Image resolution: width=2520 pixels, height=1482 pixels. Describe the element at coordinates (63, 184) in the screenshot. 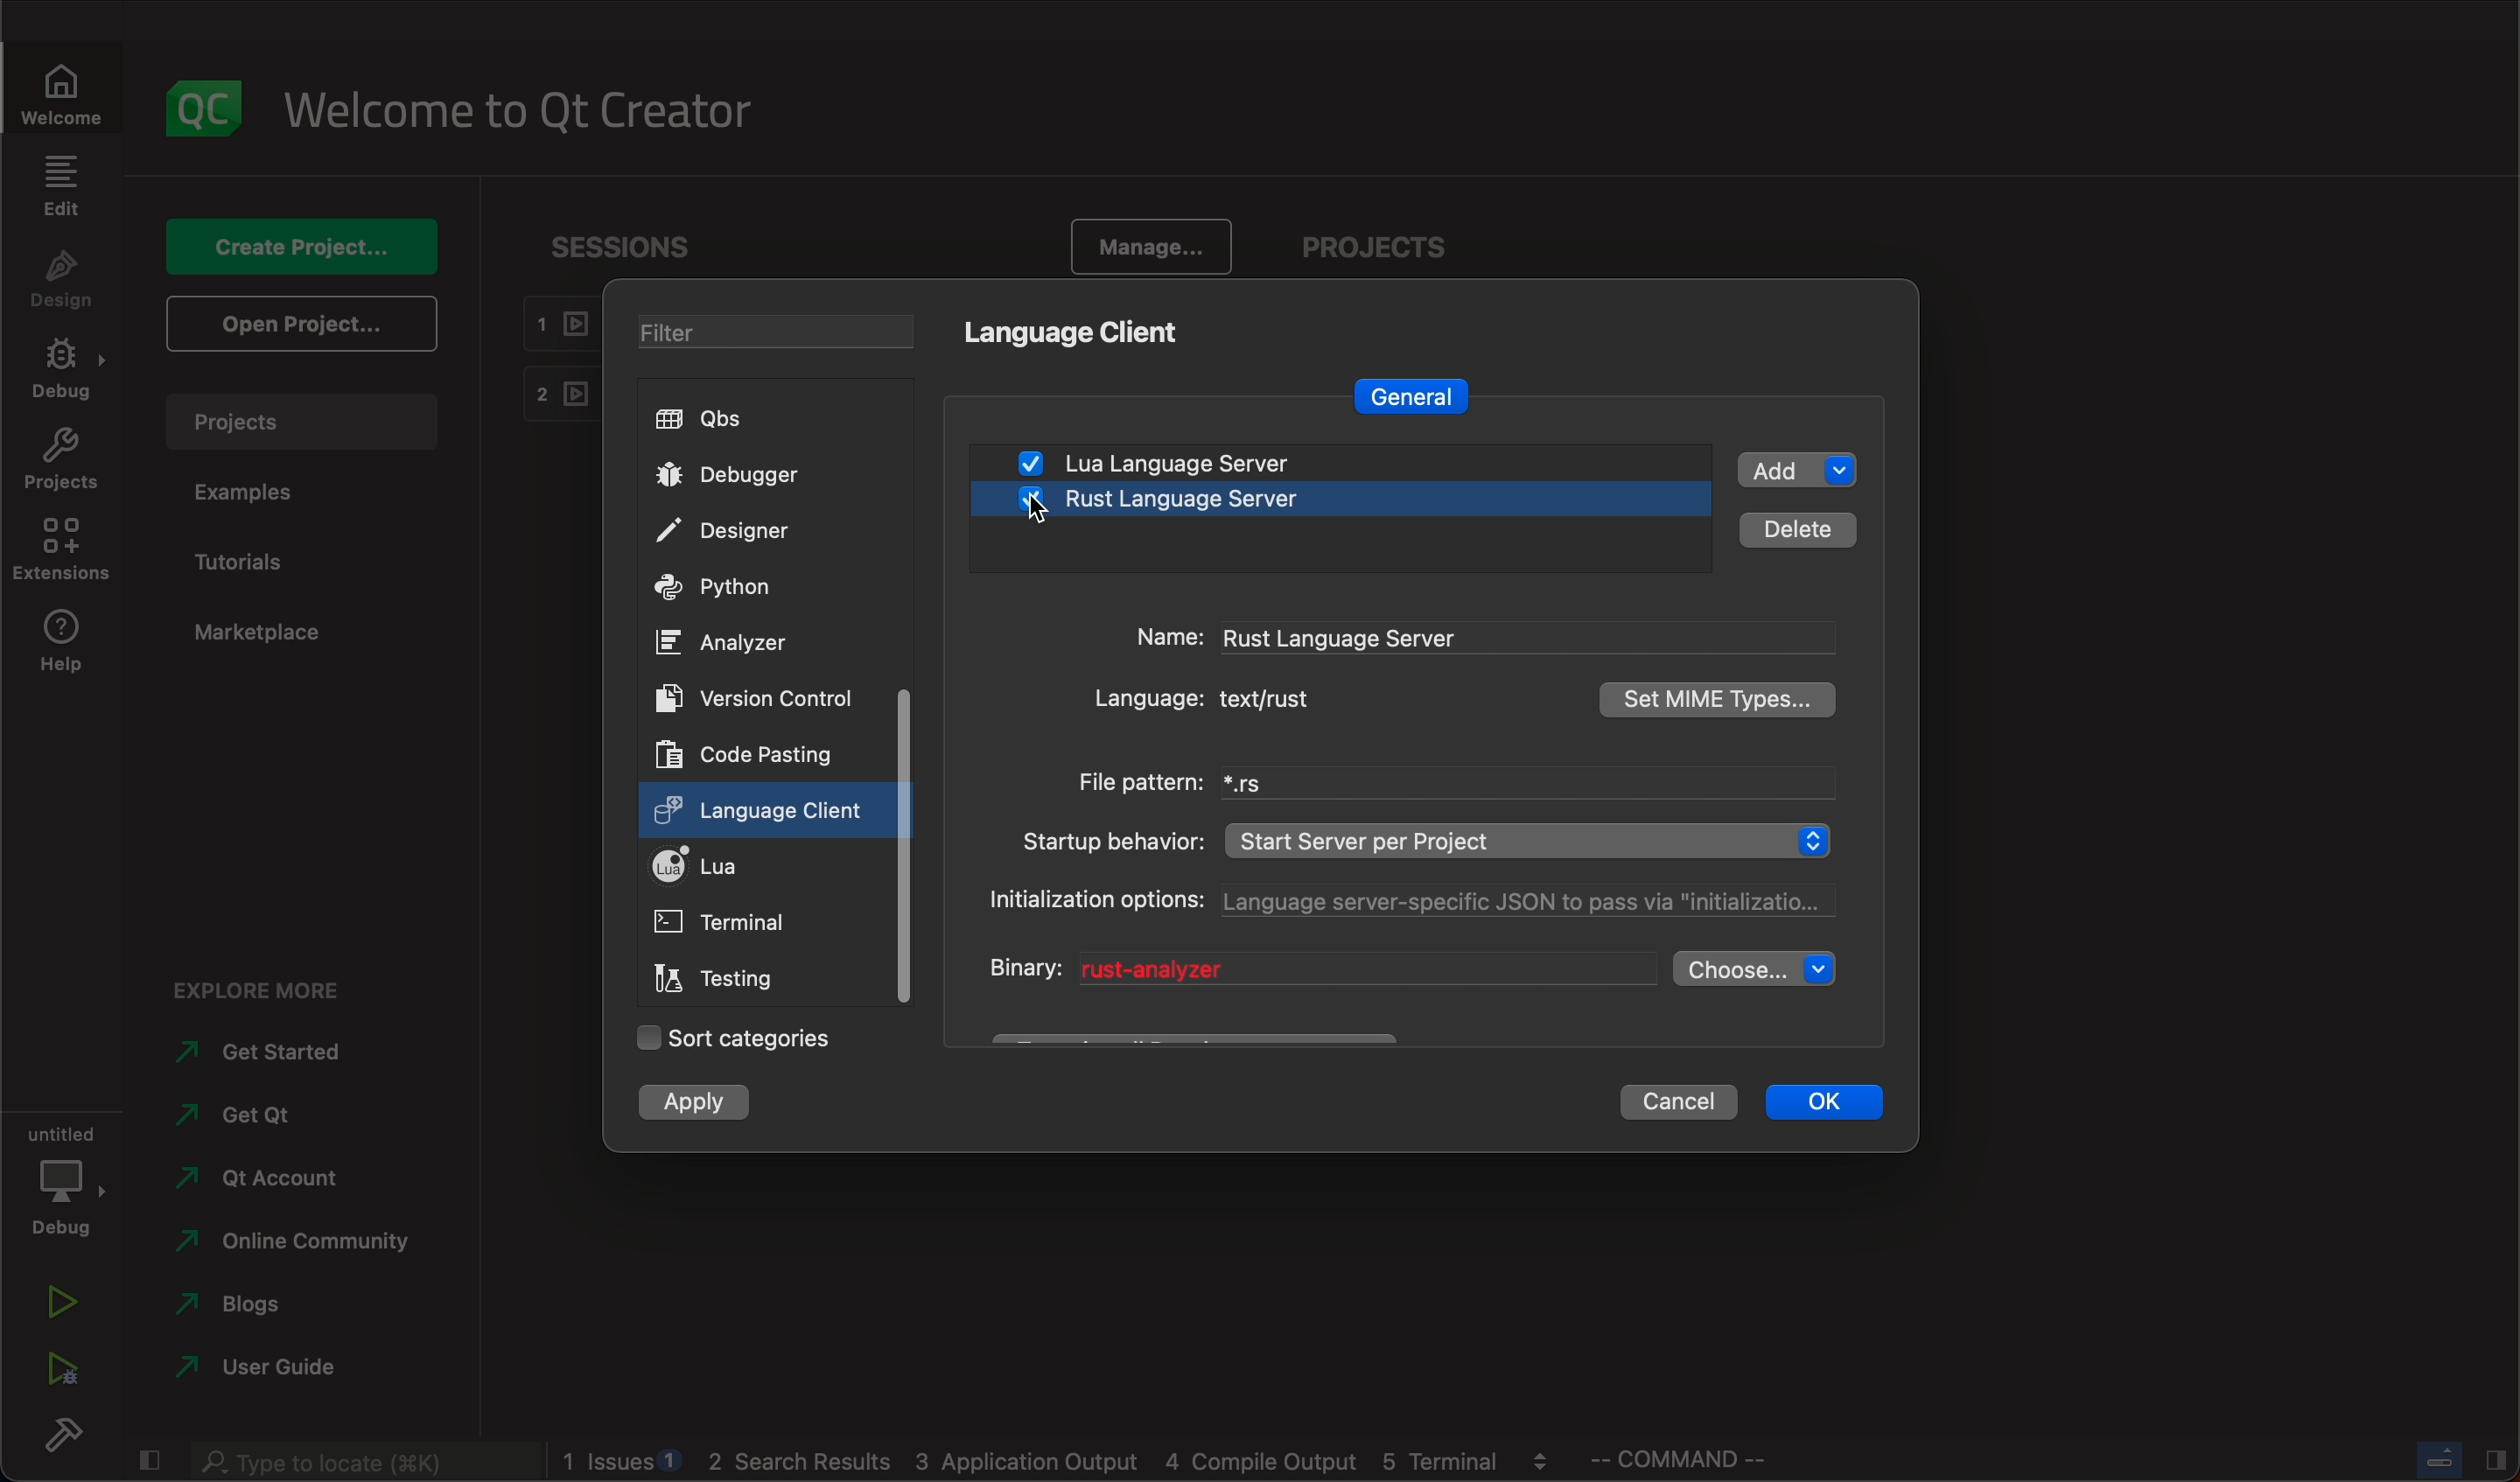

I see `edit` at that location.